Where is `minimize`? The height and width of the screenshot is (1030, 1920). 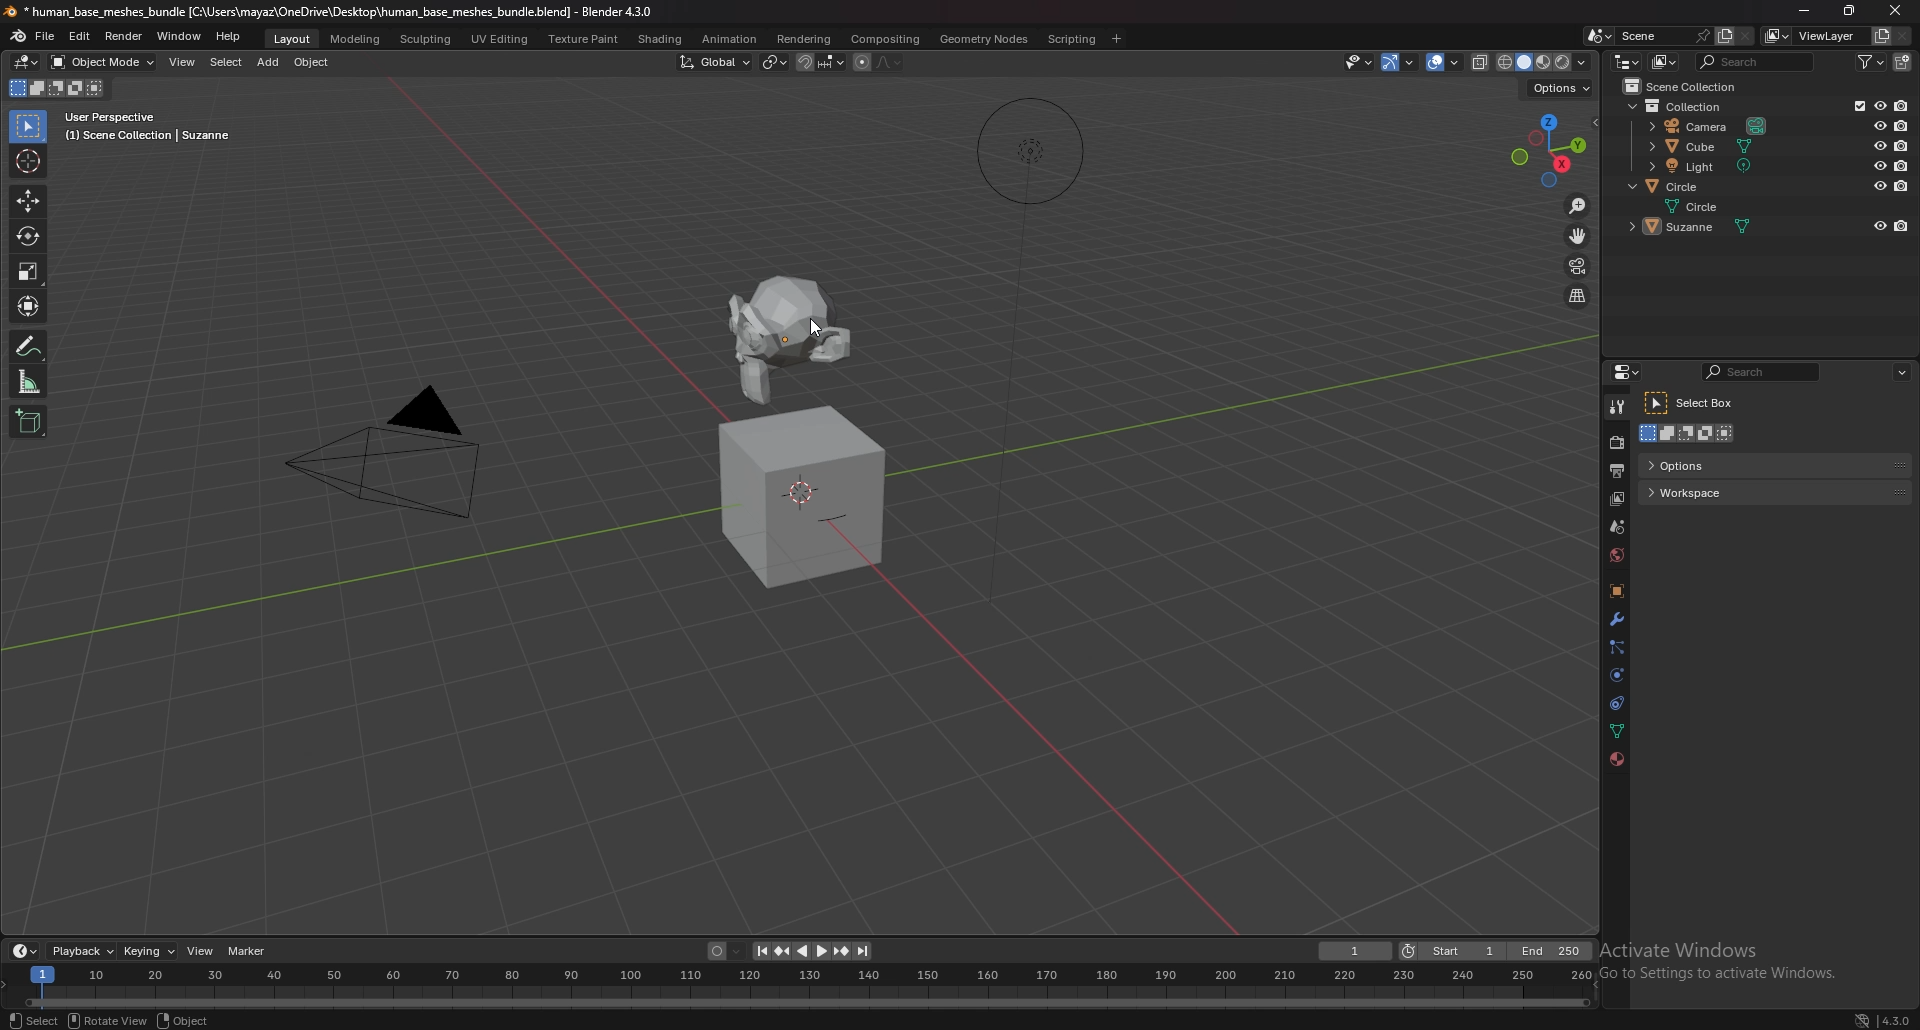
minimize is located at coordinates (1800, 10).